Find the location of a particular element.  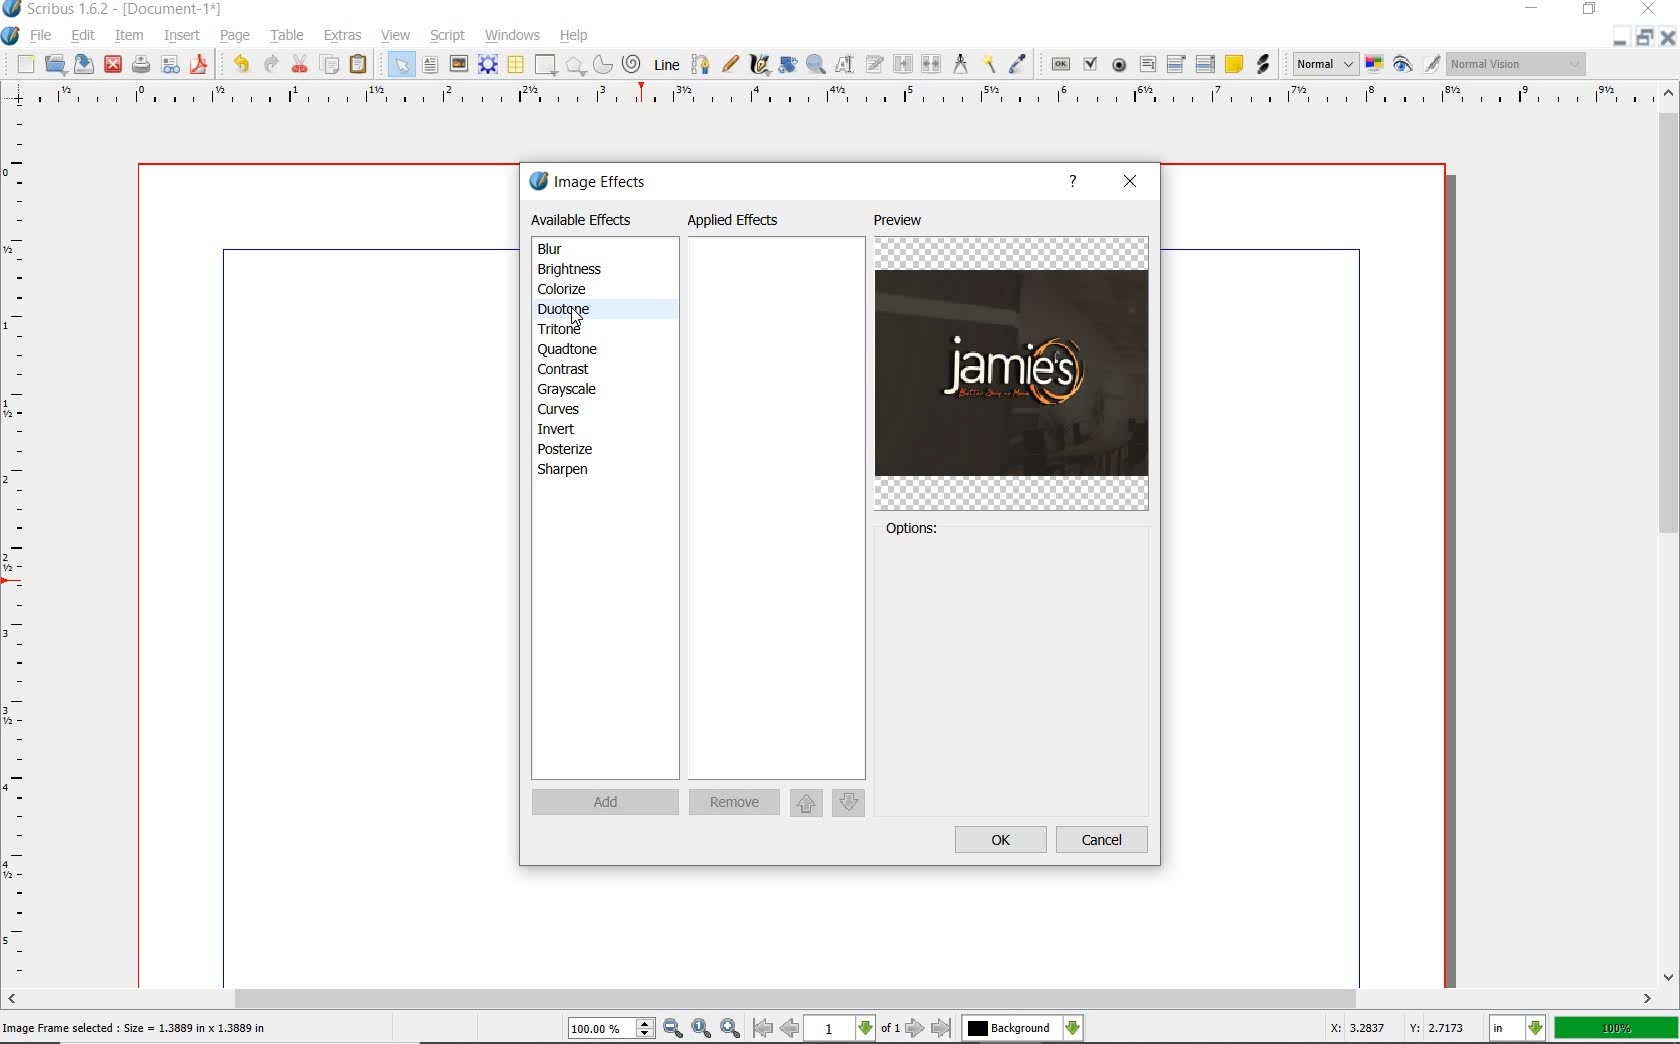

insert is located at coordinates (181, 34).